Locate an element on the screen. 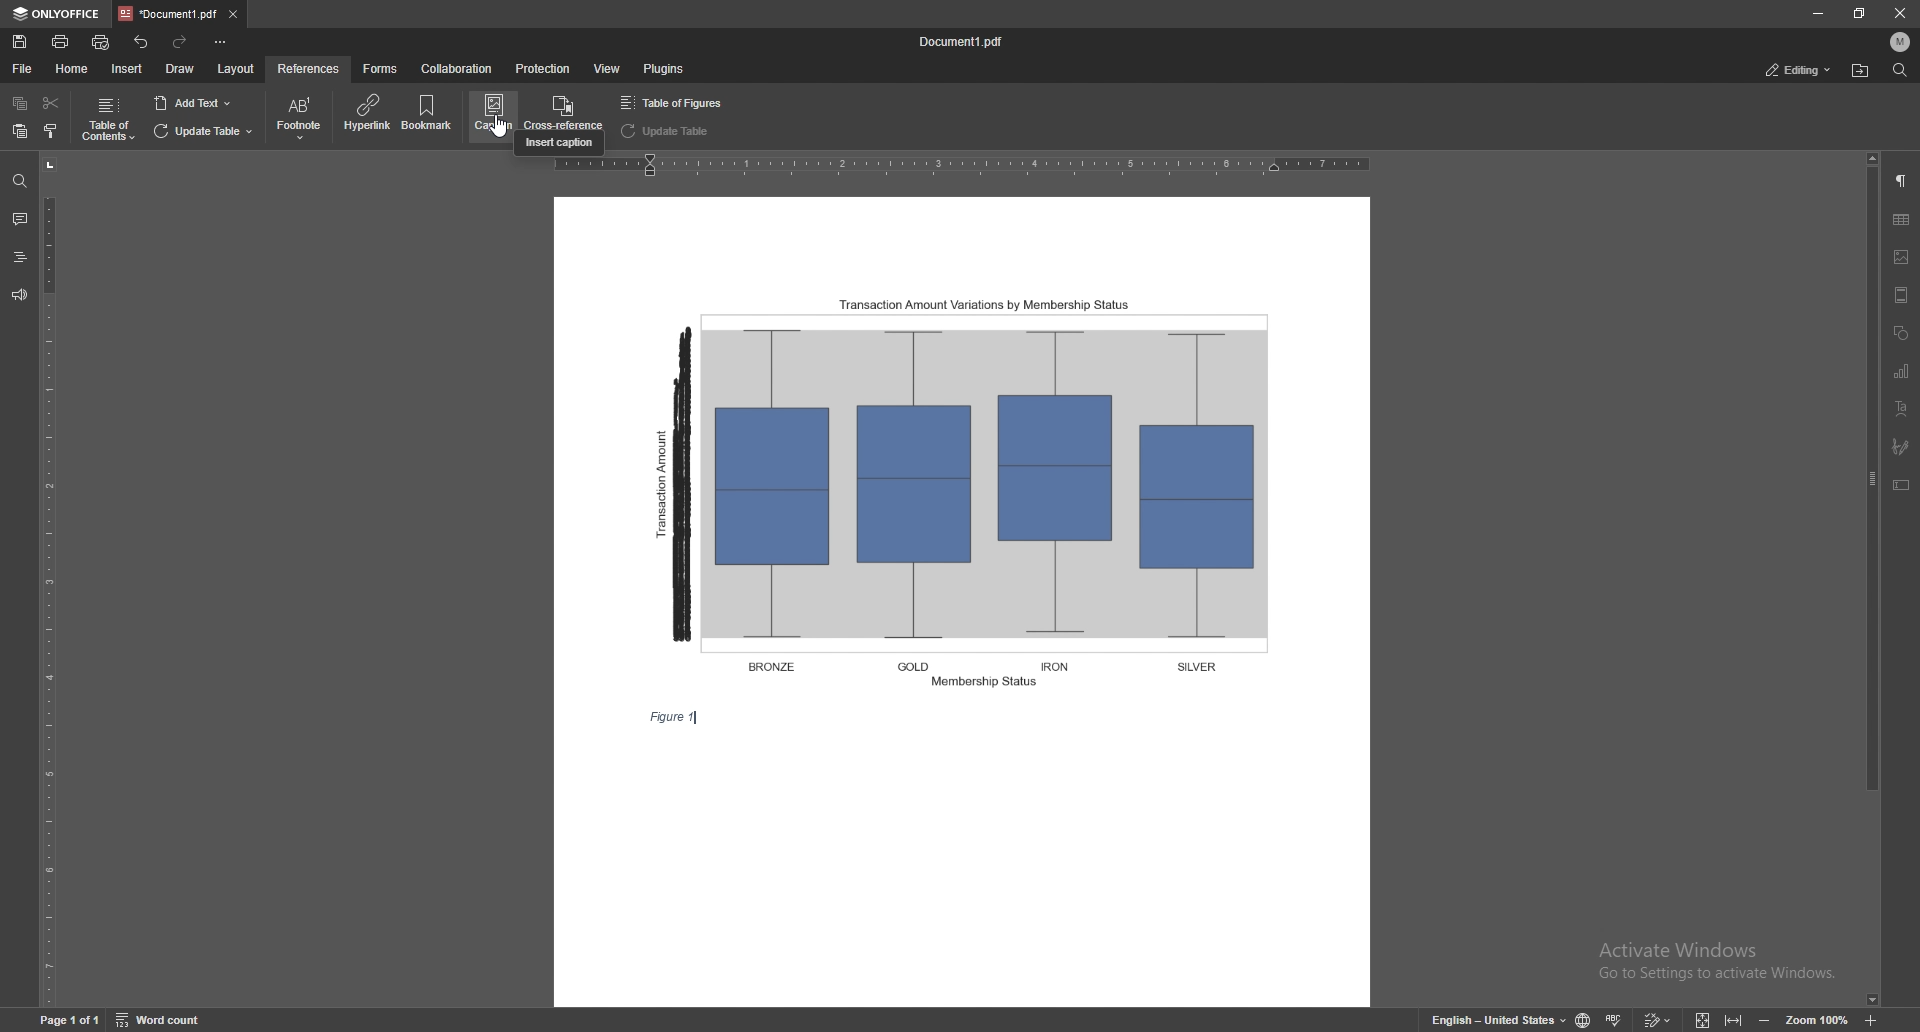 The width and height of the screenshot is (1920, 1032). draw is located at coordinates (181, 69).